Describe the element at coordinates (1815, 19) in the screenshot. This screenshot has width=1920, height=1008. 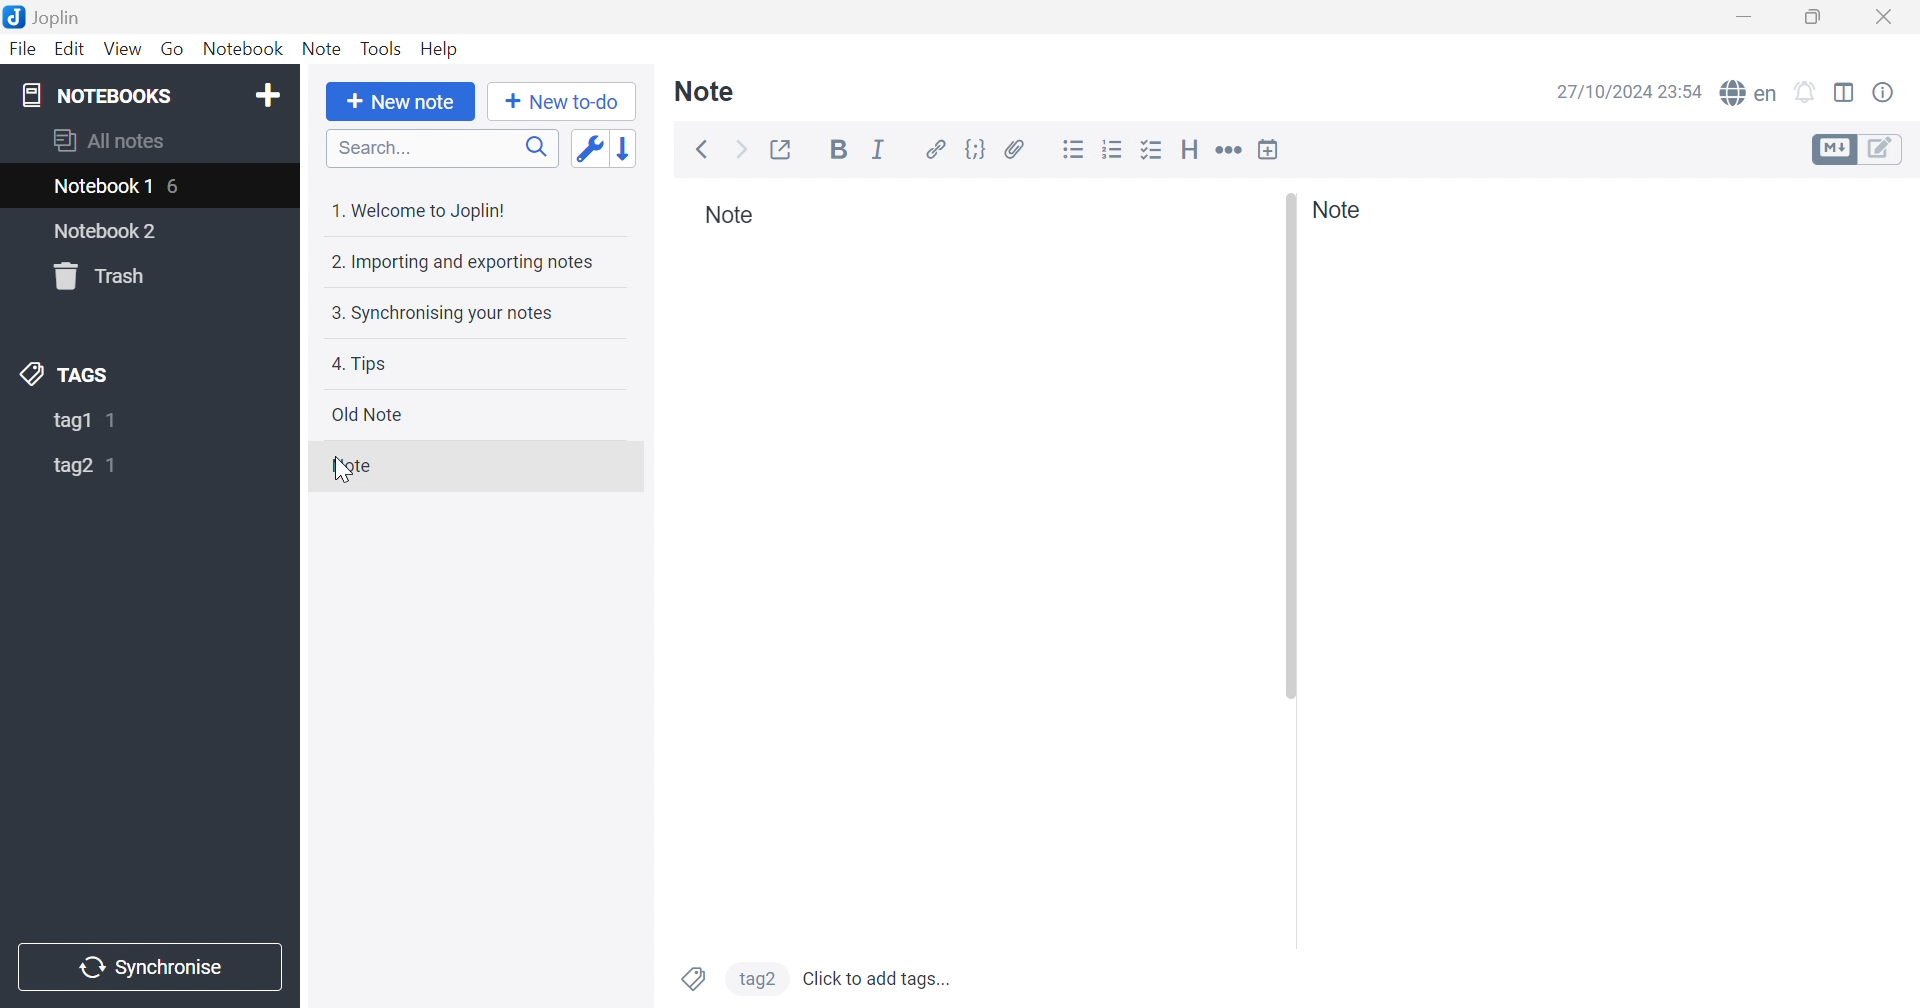
I see `Restore down` at that location.